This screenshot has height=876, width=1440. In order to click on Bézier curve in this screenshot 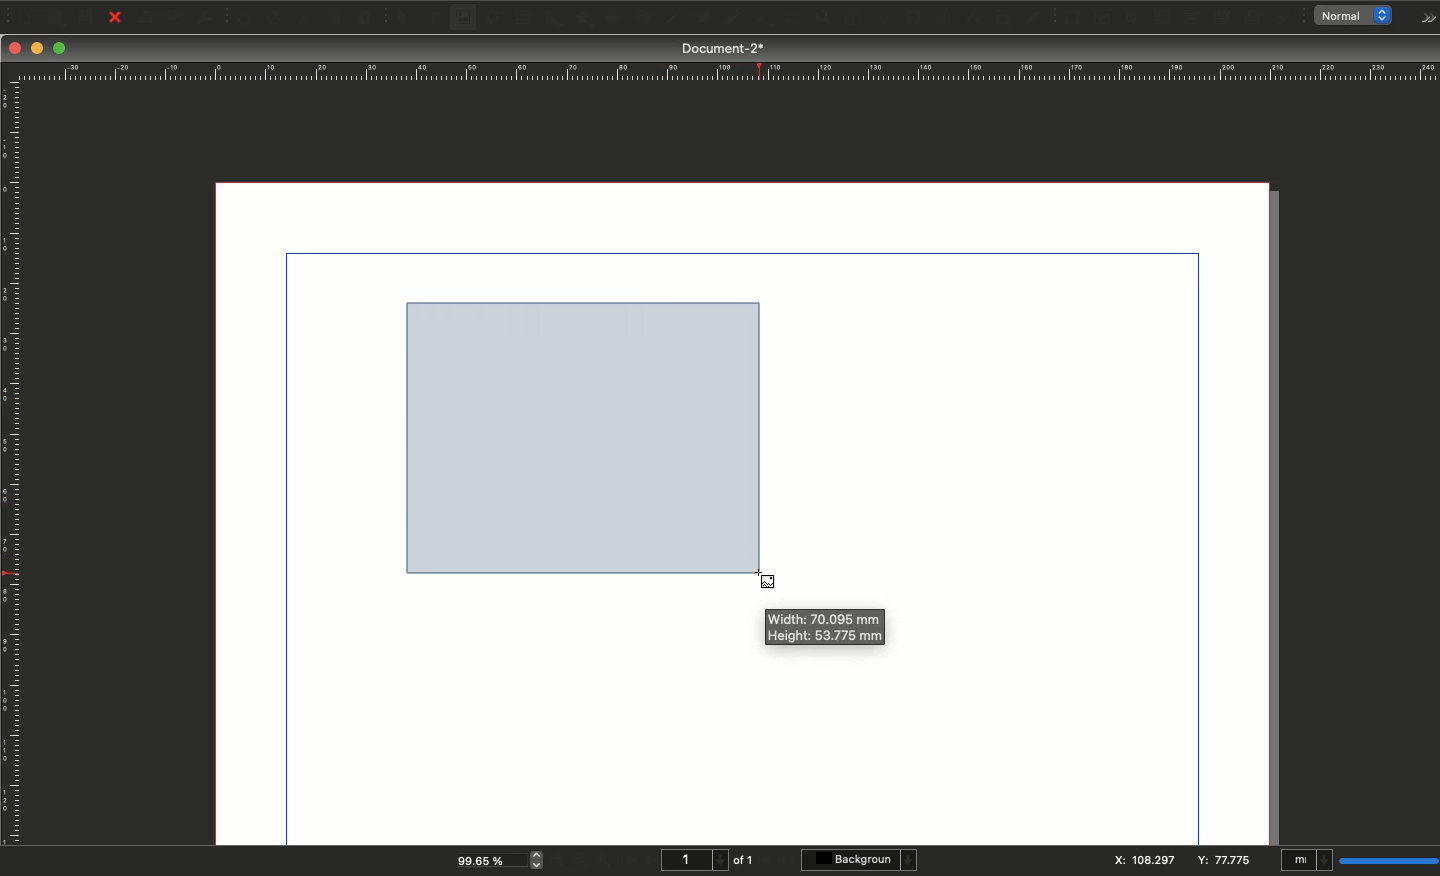, I will do `click(700, 19)`.